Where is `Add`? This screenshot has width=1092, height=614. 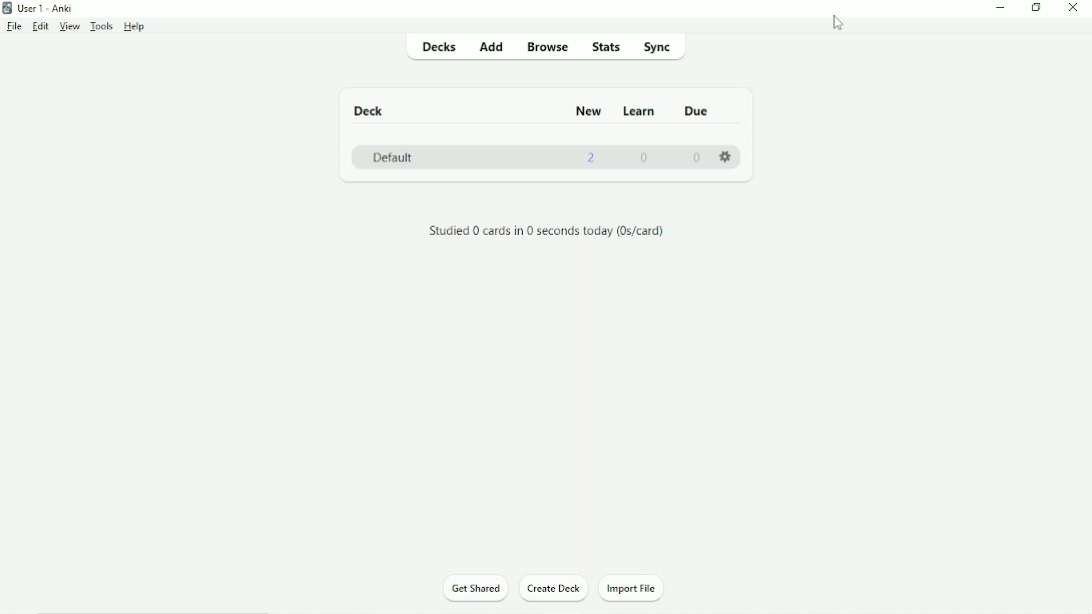
Add is located at coordinates (493, 48).